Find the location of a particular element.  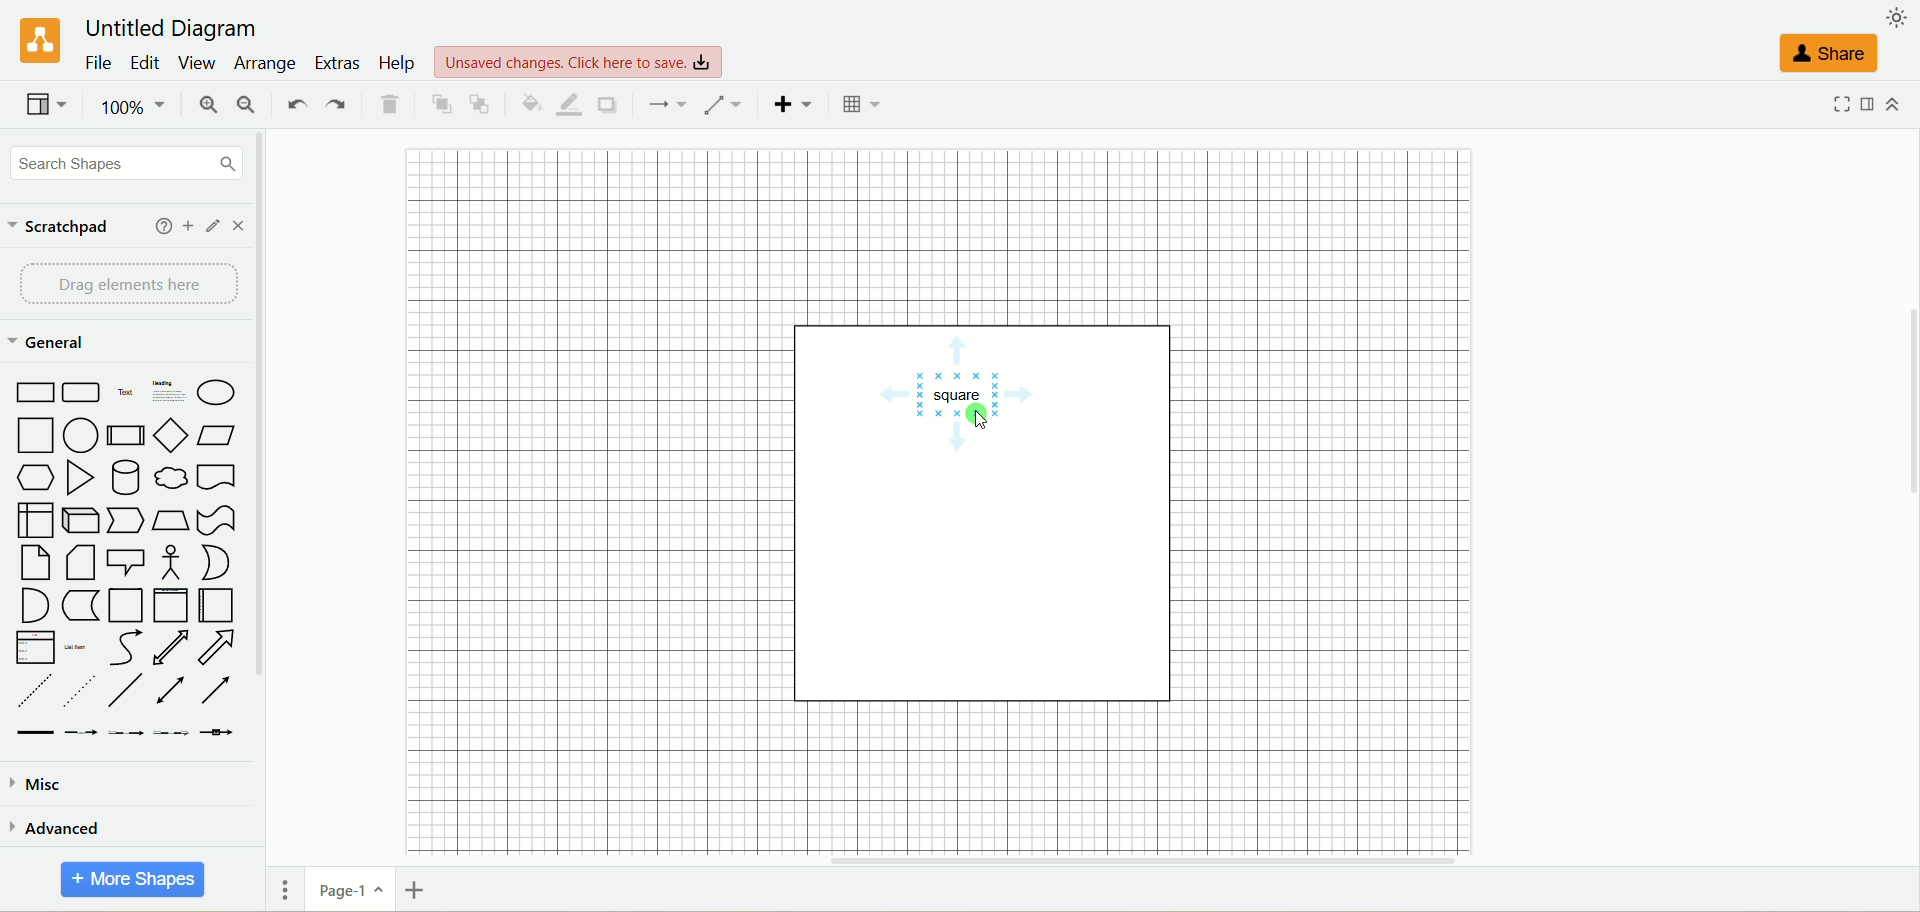

redo is located at coordinates (335, 106).